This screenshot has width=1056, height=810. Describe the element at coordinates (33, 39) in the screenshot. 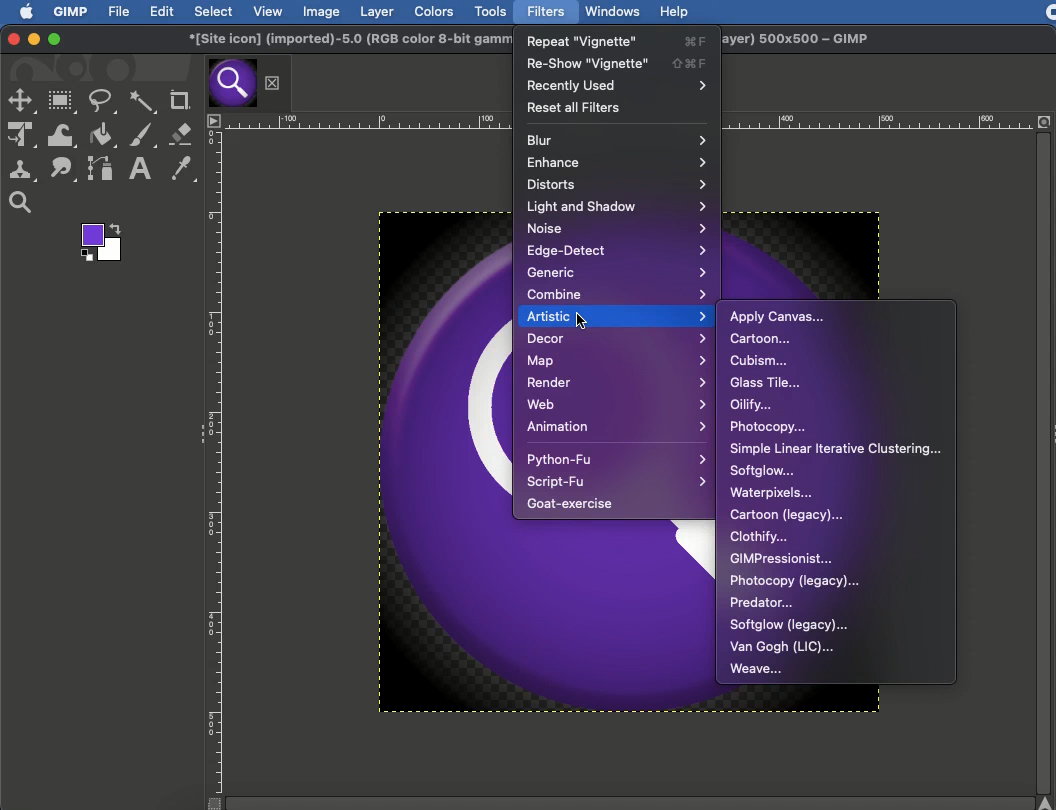

I see `Minimize` at that location.